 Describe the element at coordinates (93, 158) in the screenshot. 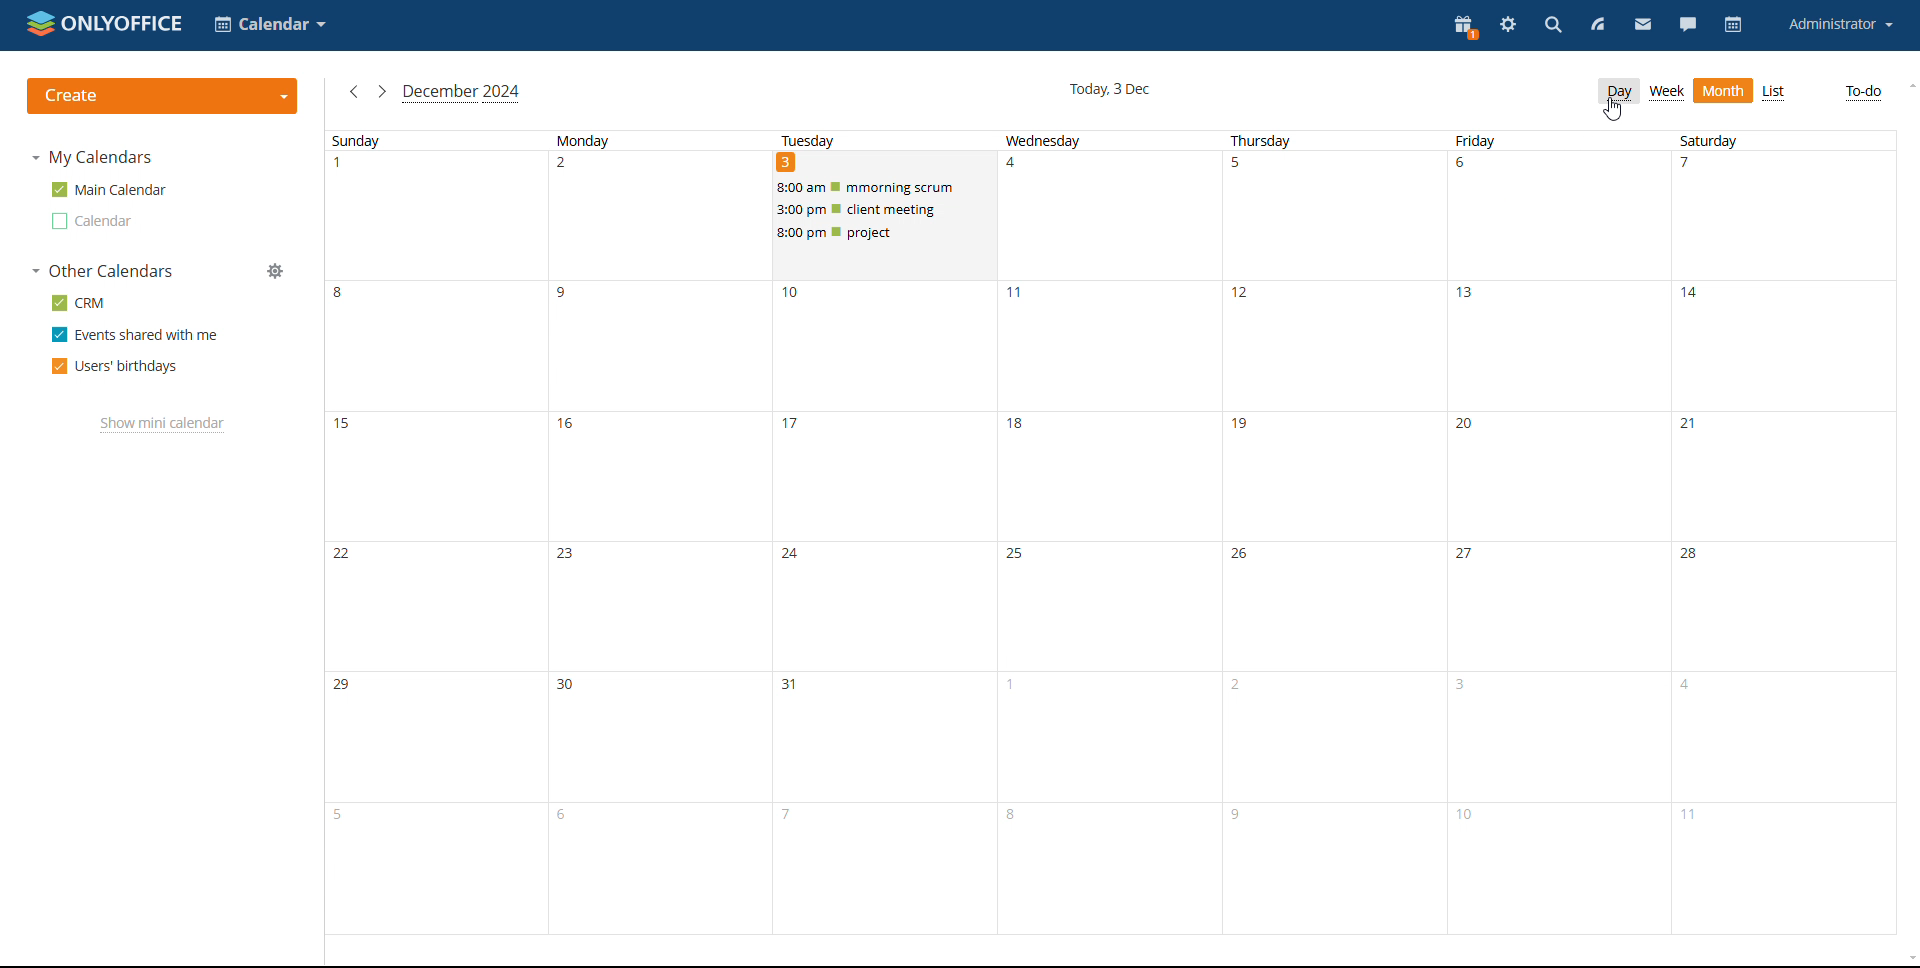

I see `my calendars` at that location.